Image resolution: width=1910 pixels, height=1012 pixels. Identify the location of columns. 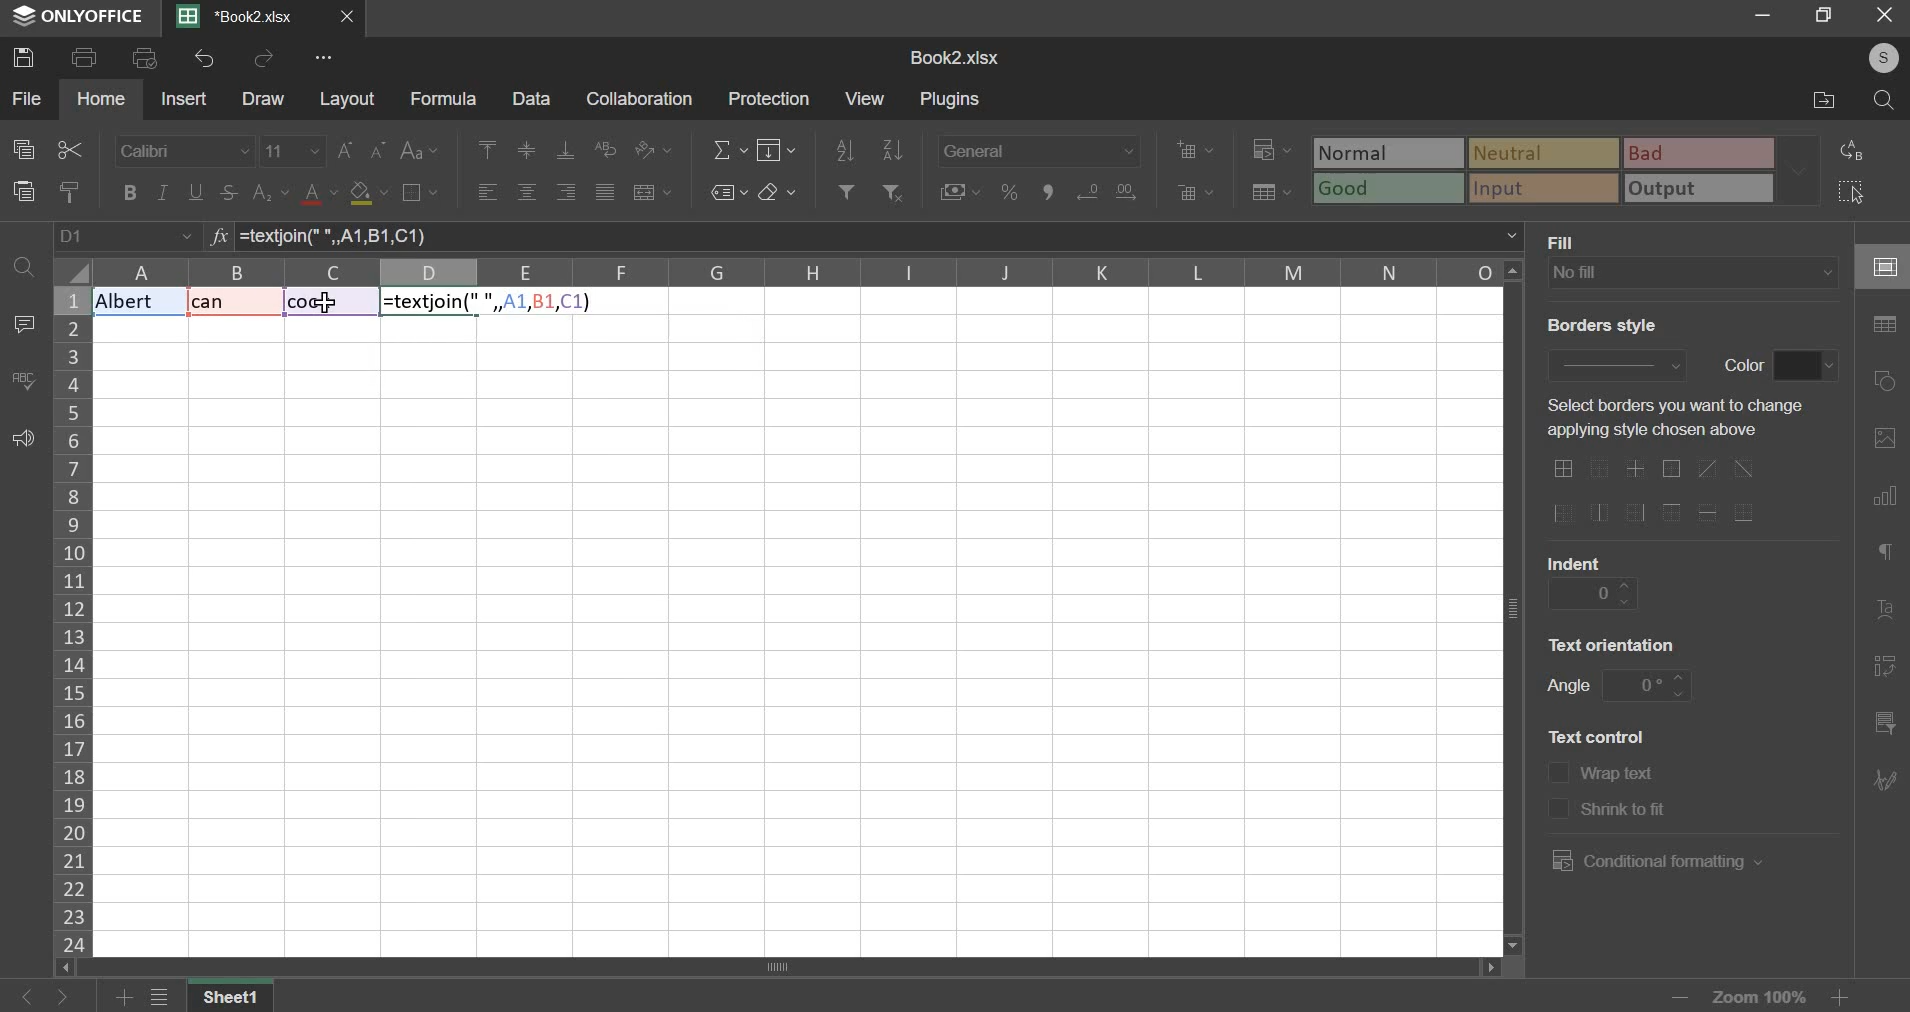
(799, 273).